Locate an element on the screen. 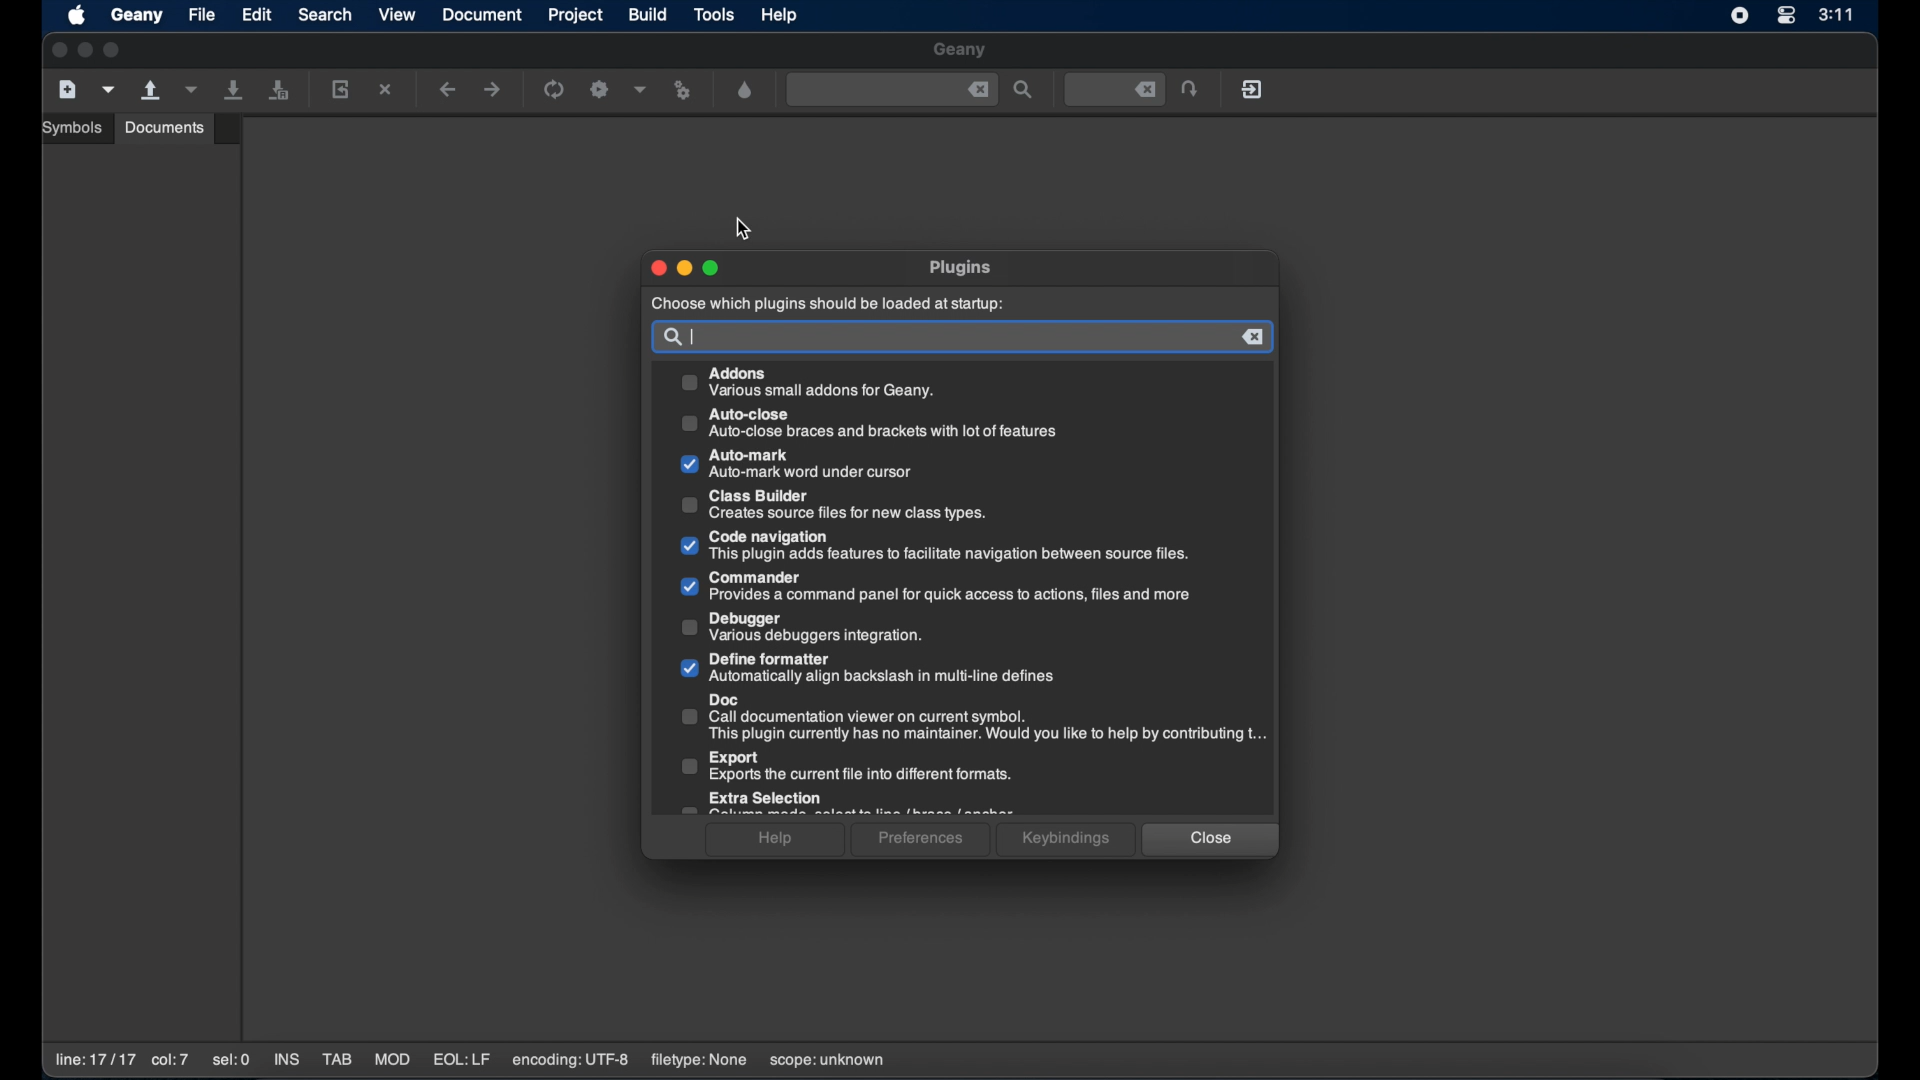  build is located at coordinates (649, 14).